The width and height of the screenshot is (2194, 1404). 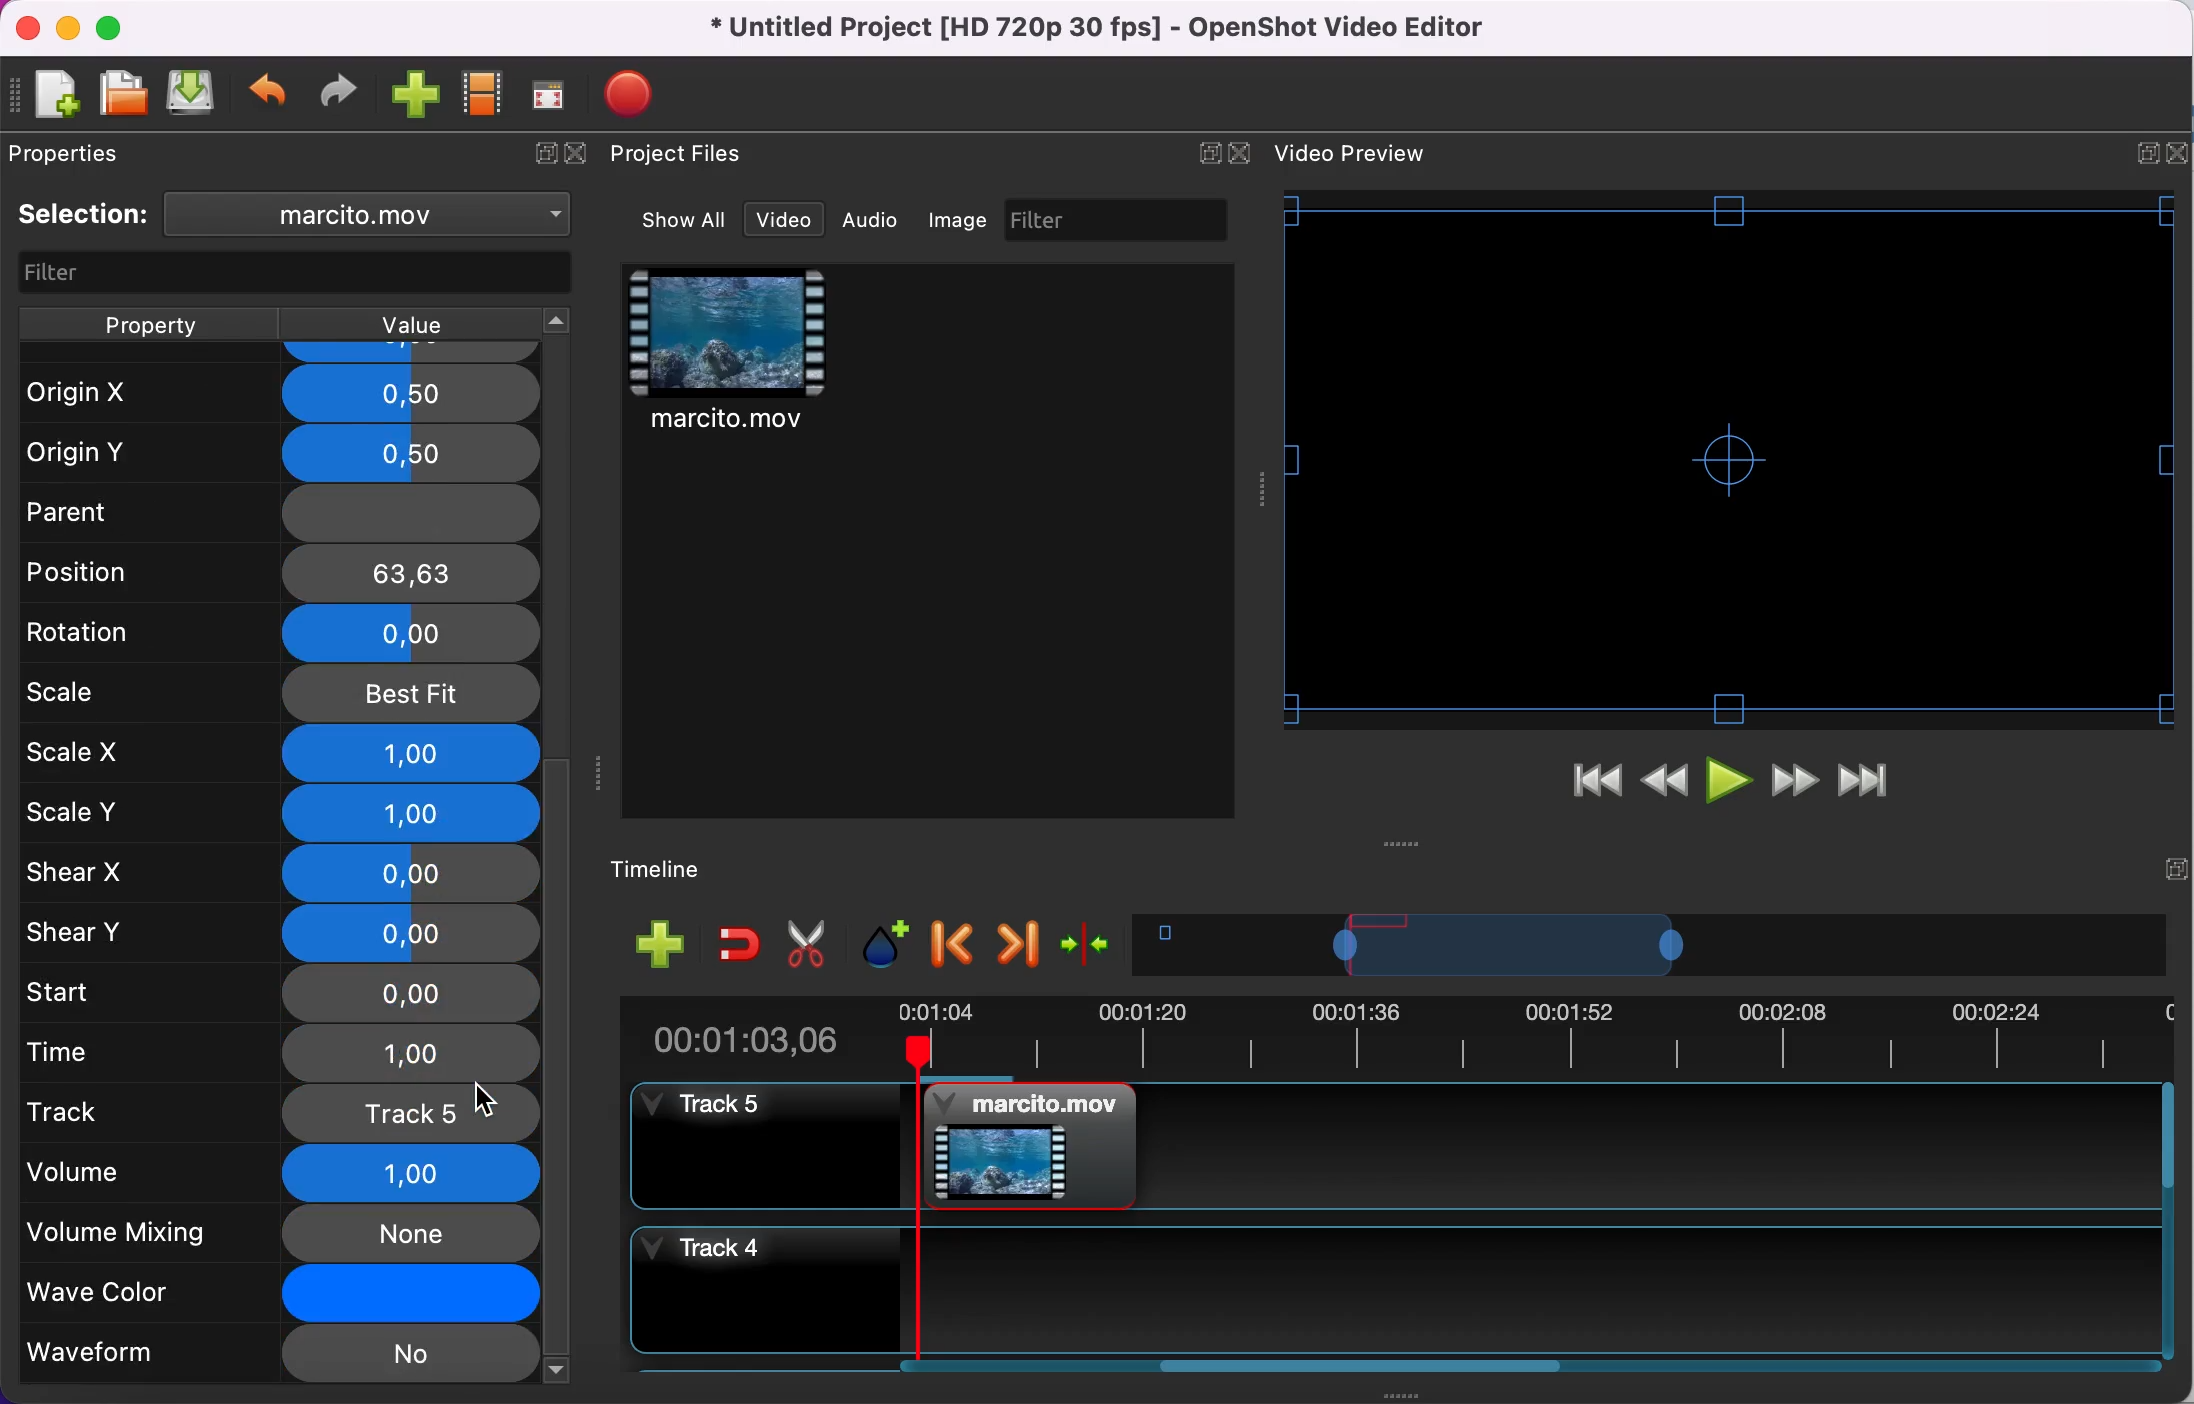 What do you see at coordinates (550, 94) in the screenshot?
I see `fullscreen` at bounding box center [550, 94].